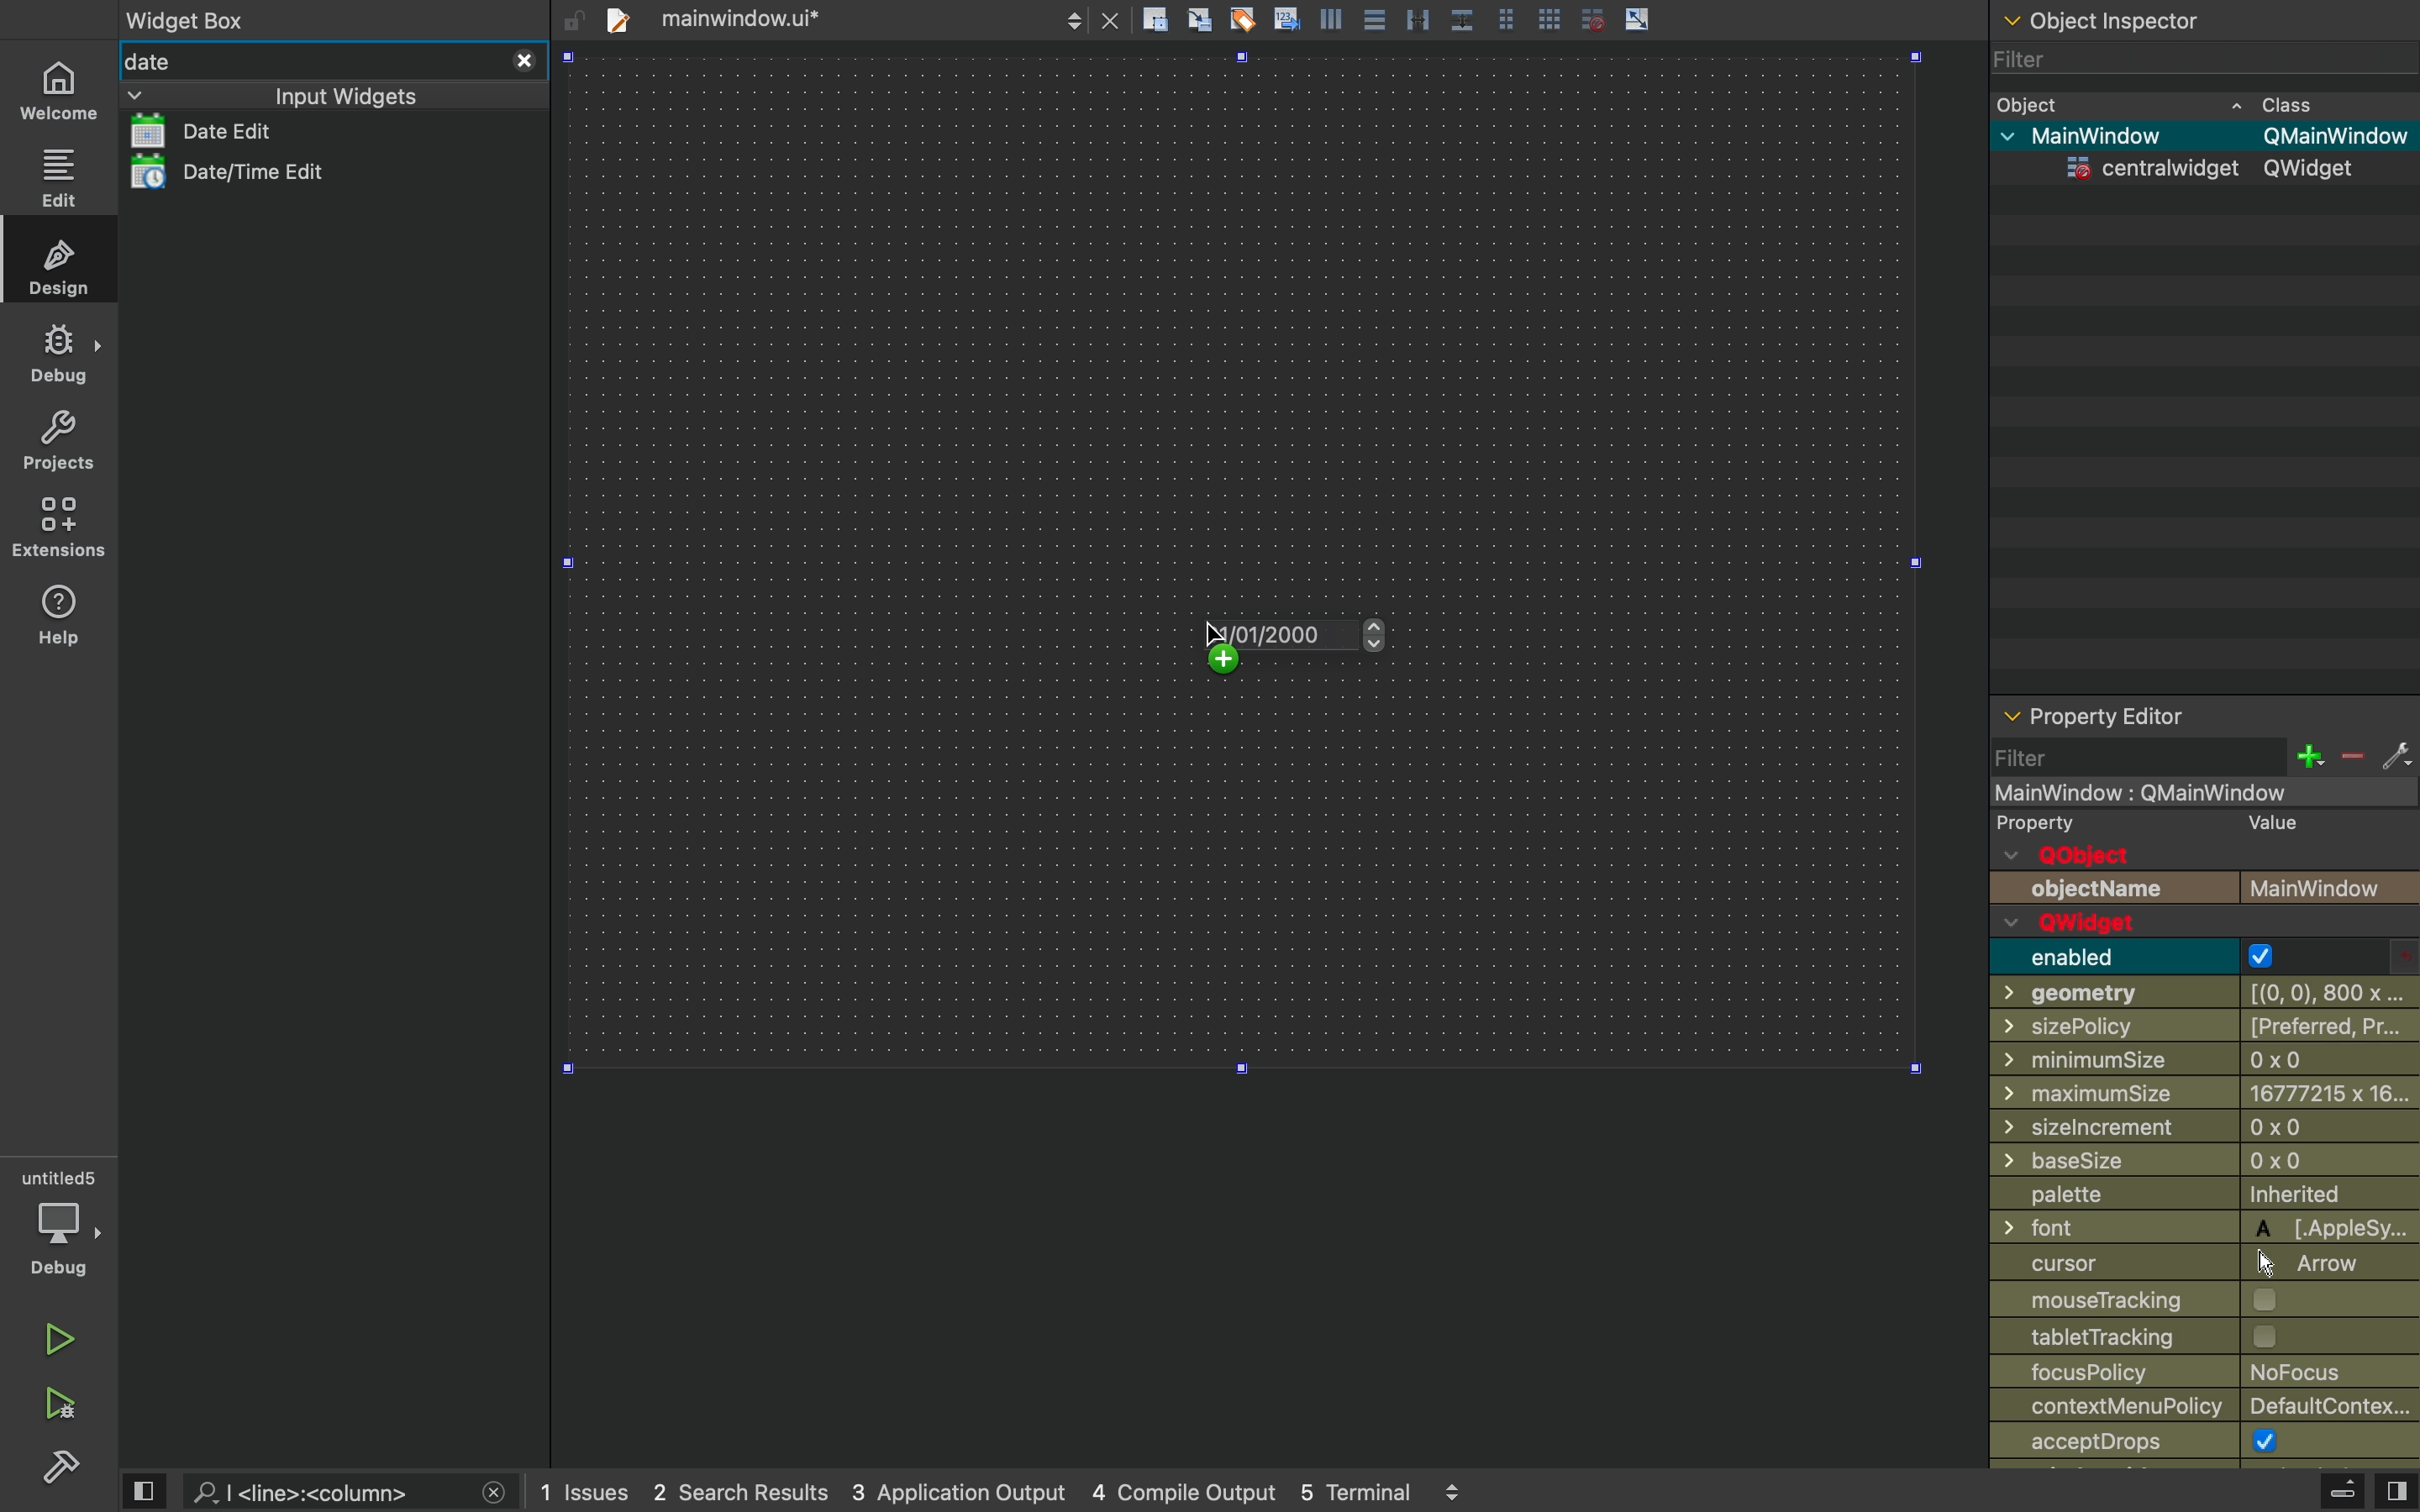 This screenshot has height=1512, width=2420. Describe the element at coordinates (1638, 17) in the screenshot. I see `scale object` at that location.